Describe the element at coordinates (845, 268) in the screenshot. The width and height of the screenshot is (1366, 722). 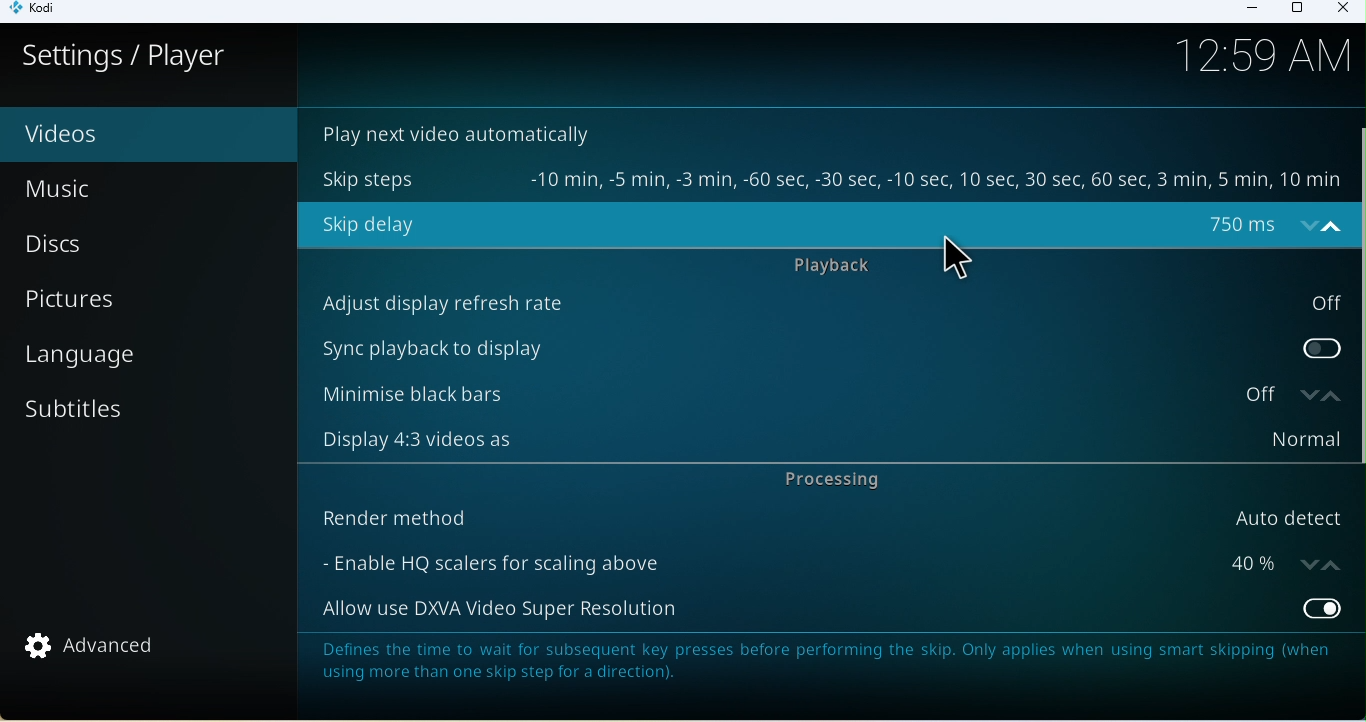
I see `Playback` at that location.